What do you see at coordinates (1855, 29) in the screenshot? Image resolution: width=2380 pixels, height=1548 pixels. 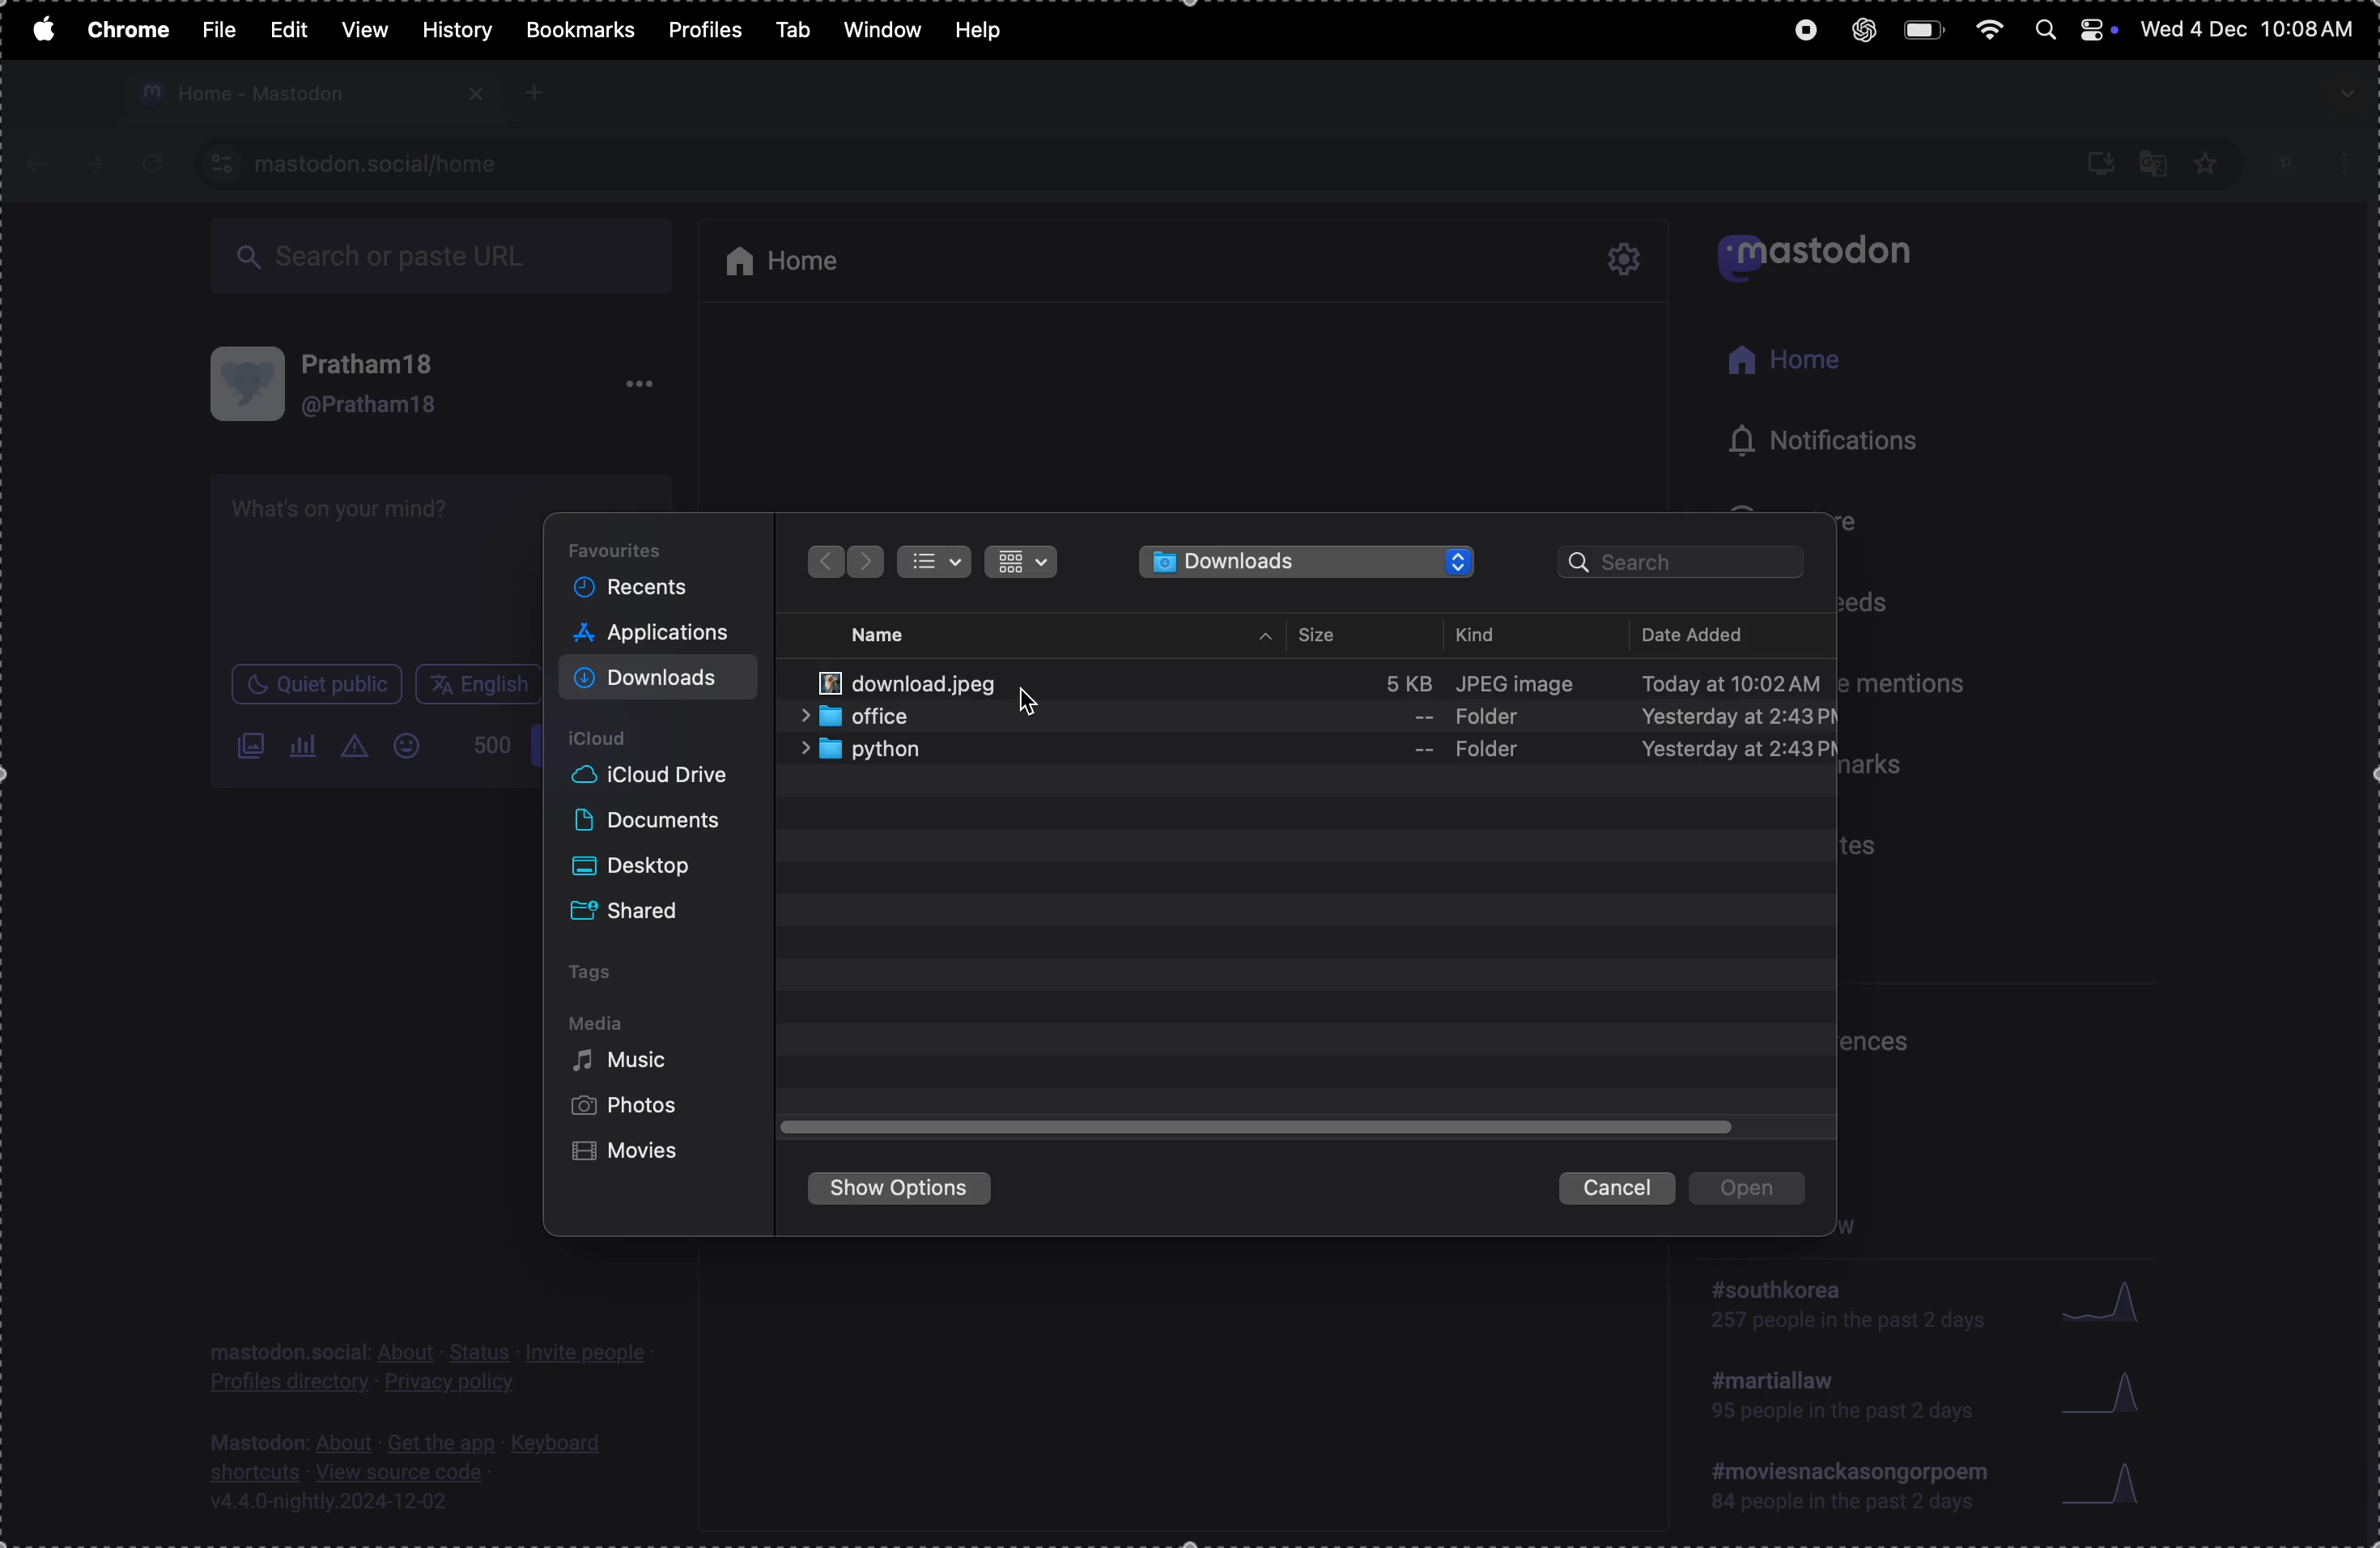 I see `chatgpt` at bounding box center [1855, 29].